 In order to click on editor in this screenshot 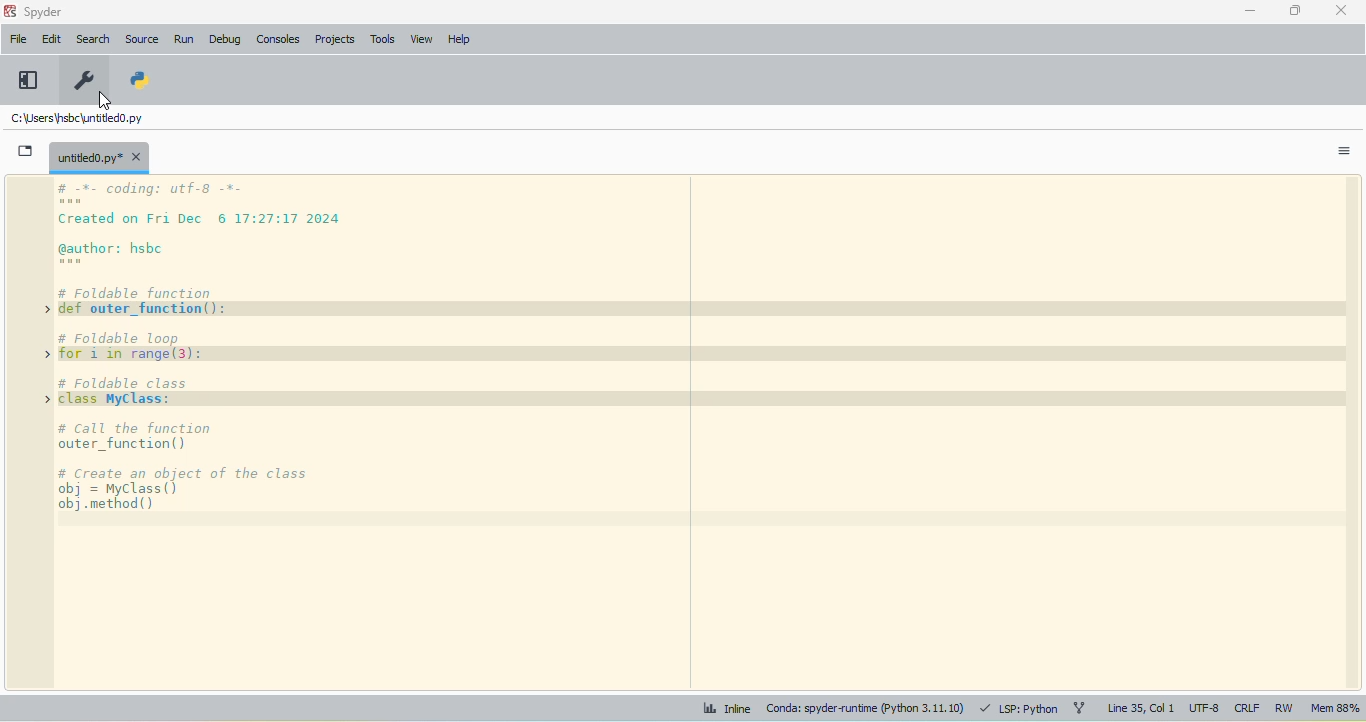, I will do `click(704, 434)`.